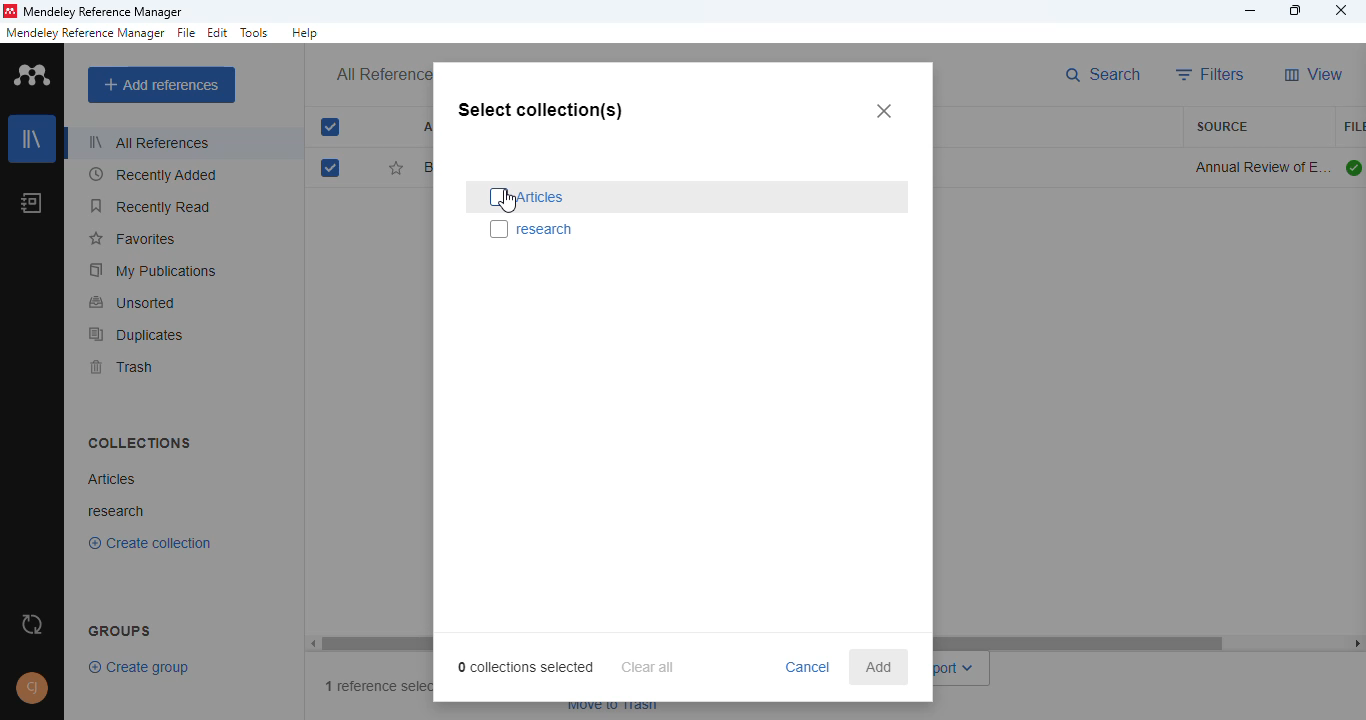  What do you see at coordinates (149, 546) in the screenshot?
I see `Create collection` at bounding box center [149, 546].